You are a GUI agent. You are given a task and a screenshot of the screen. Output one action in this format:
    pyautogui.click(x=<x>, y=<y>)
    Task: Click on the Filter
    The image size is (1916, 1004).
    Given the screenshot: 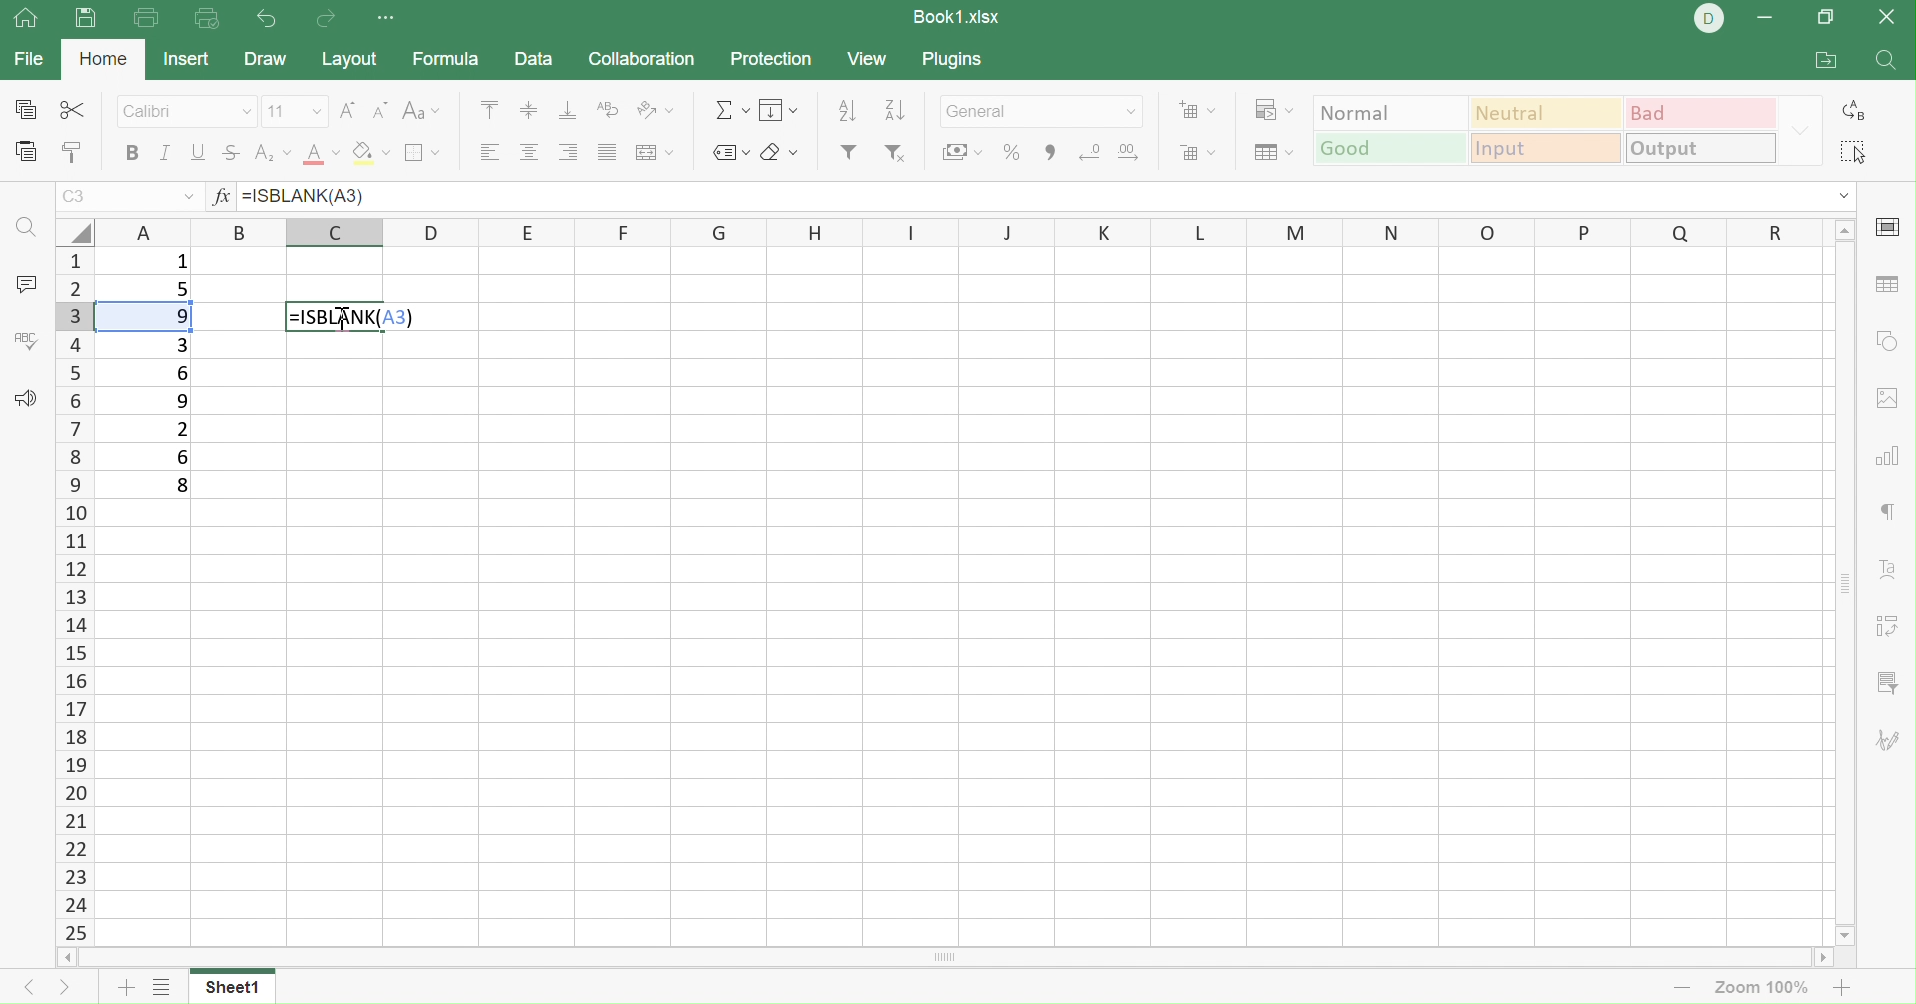 What is the action you would take?
    pyautogui.click(x=849, y=151)
    